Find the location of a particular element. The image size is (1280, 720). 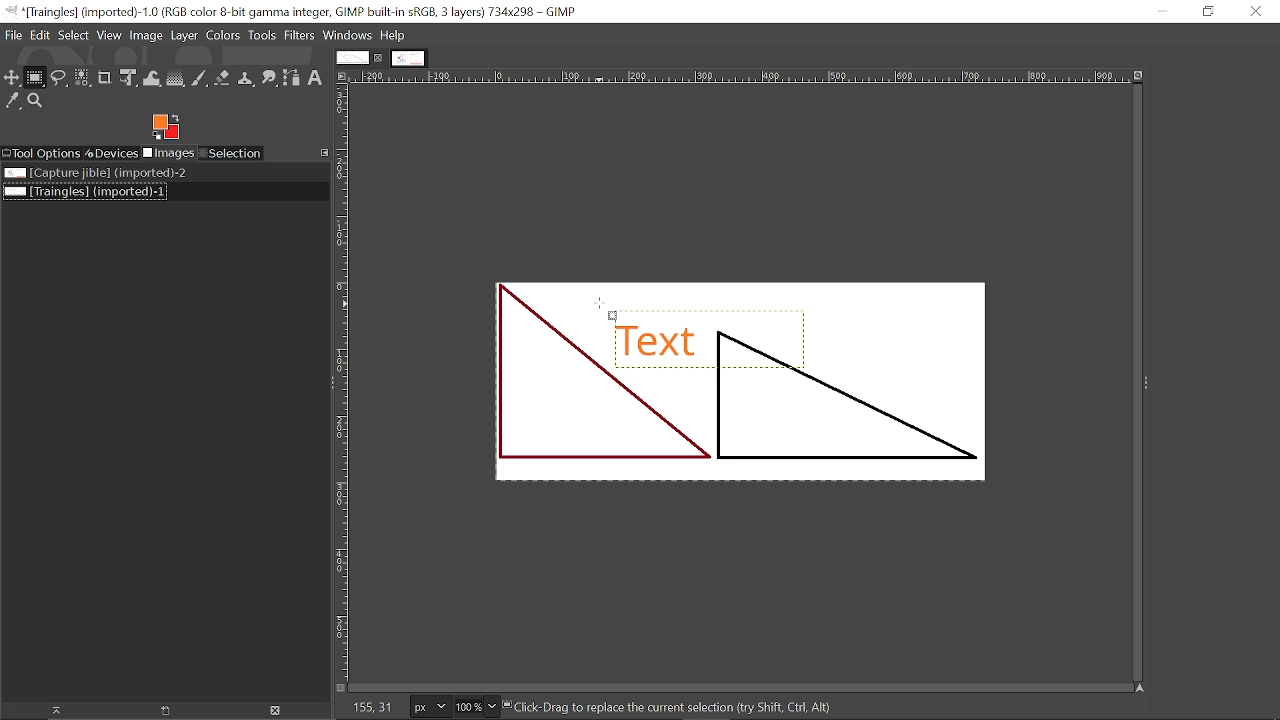

Devices is located at coordinates (111, 152).